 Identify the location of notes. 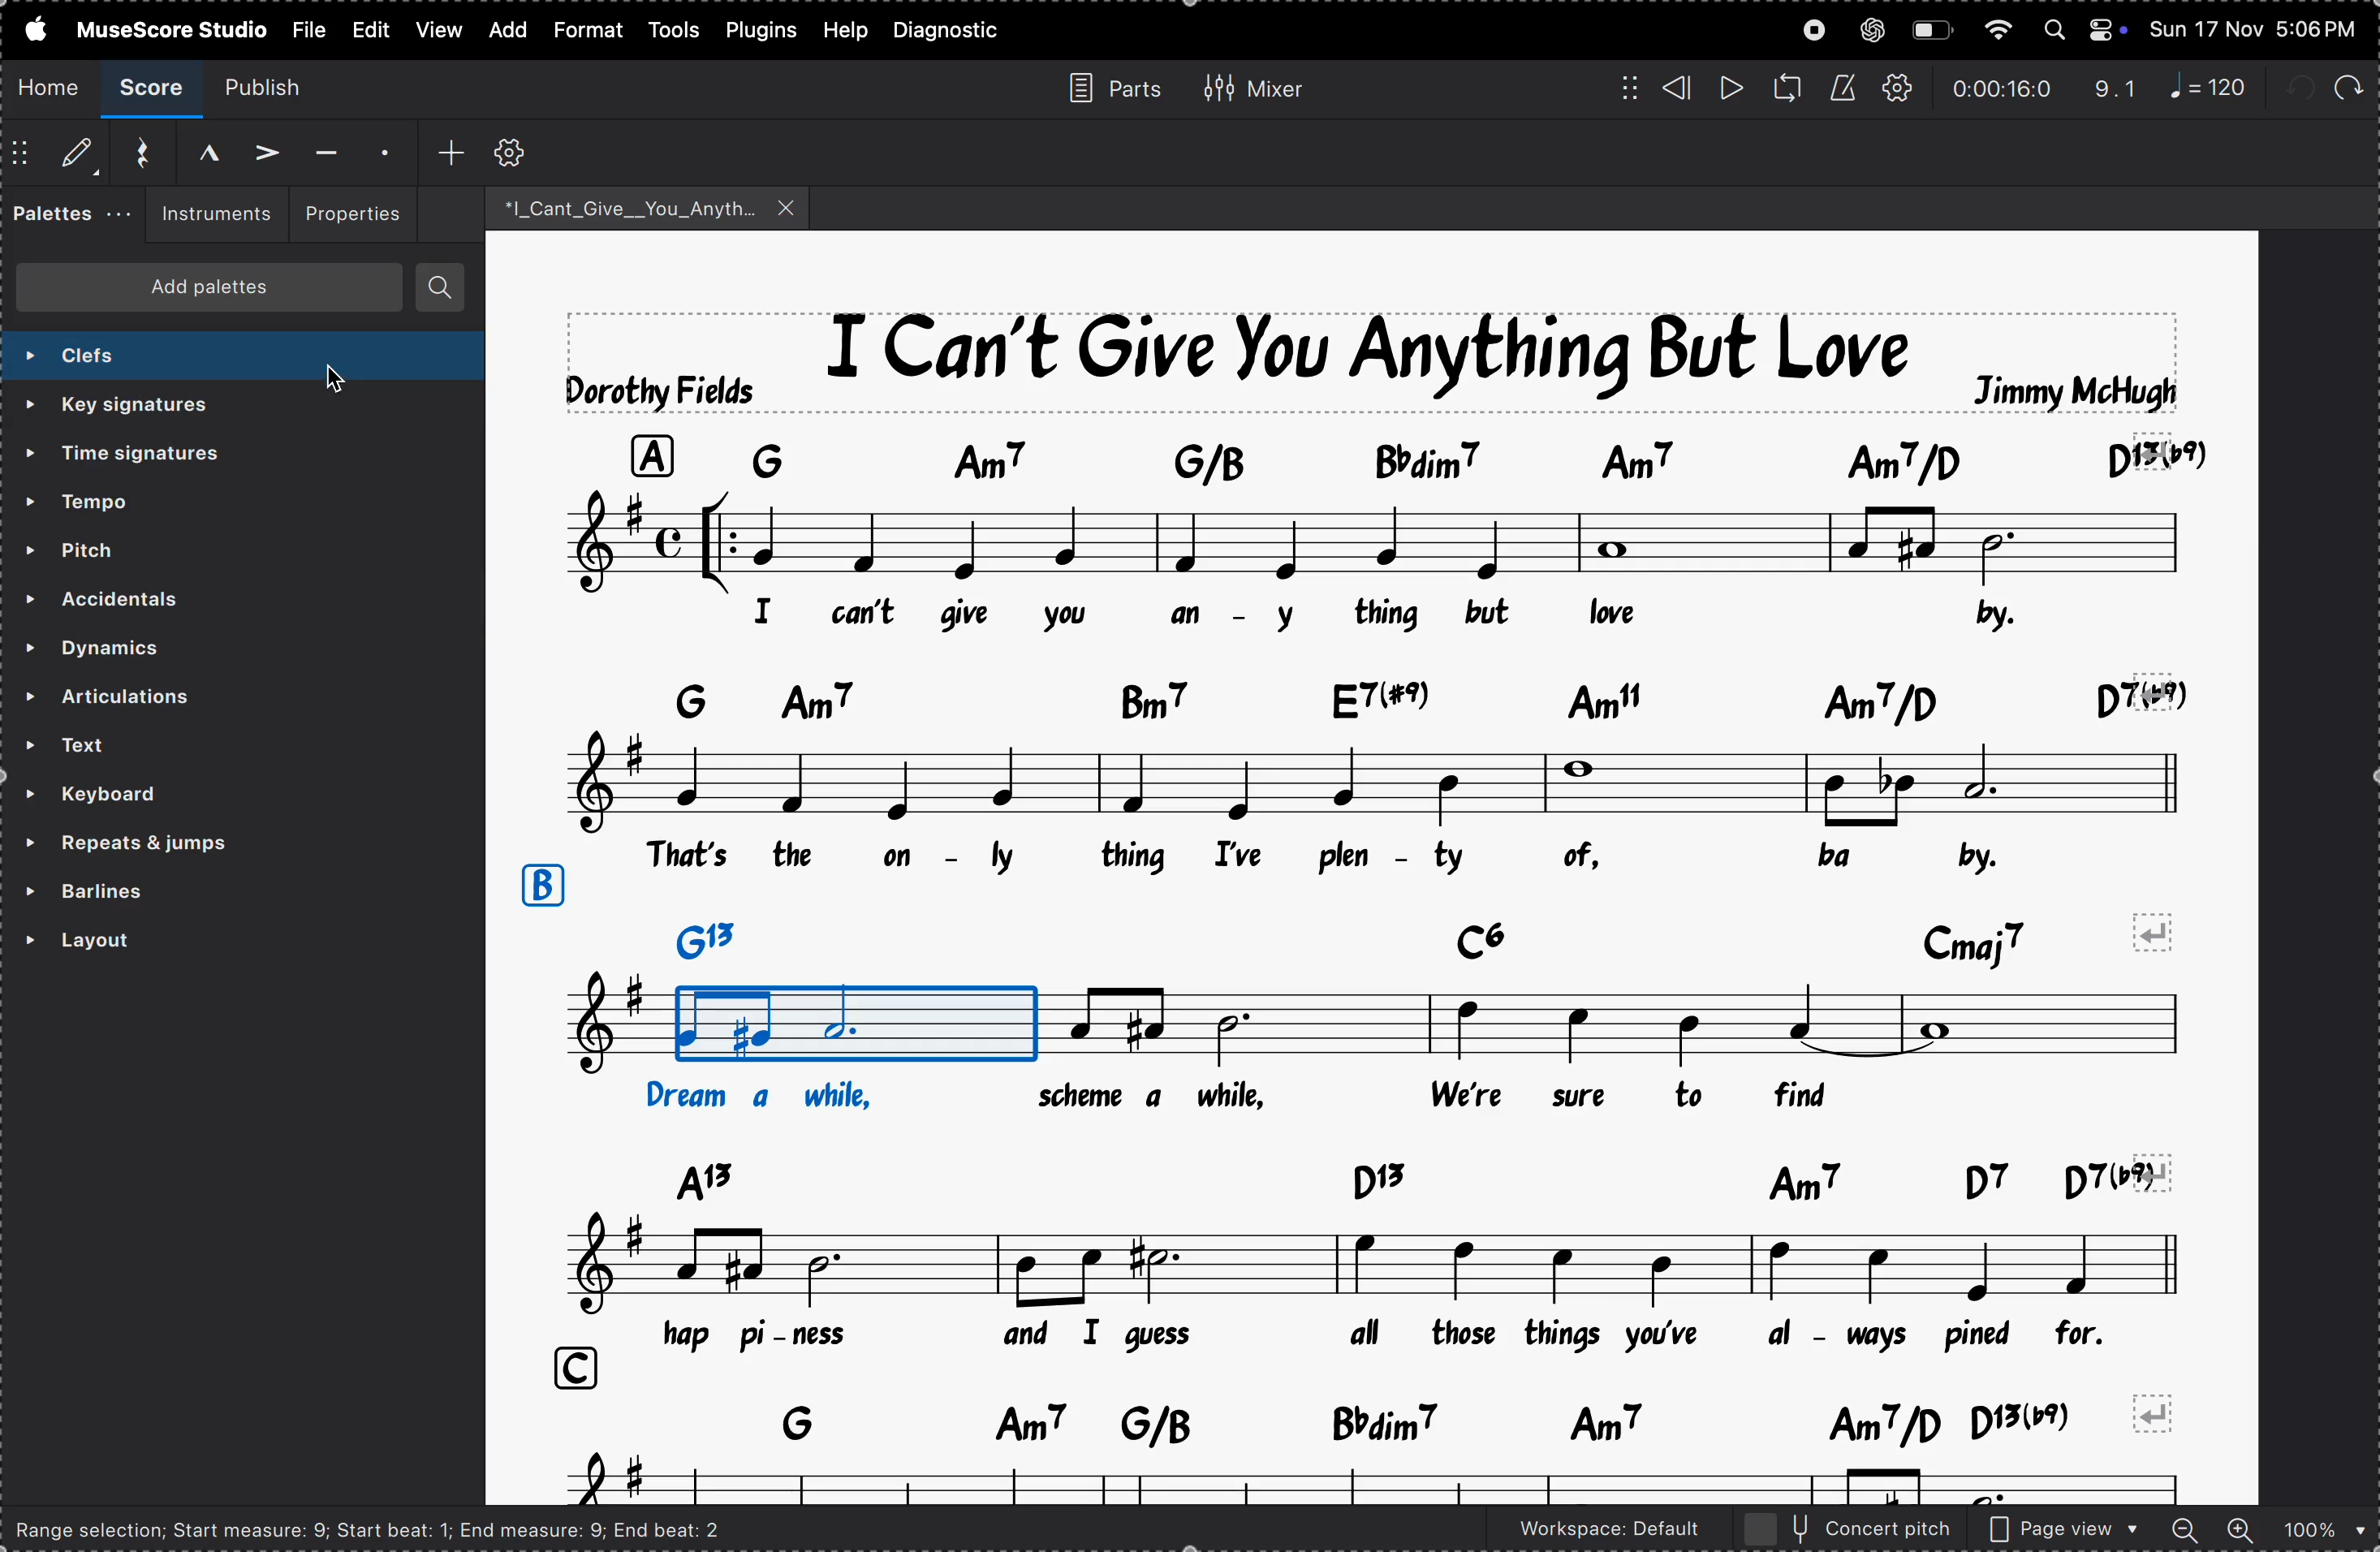
(1375, 540).